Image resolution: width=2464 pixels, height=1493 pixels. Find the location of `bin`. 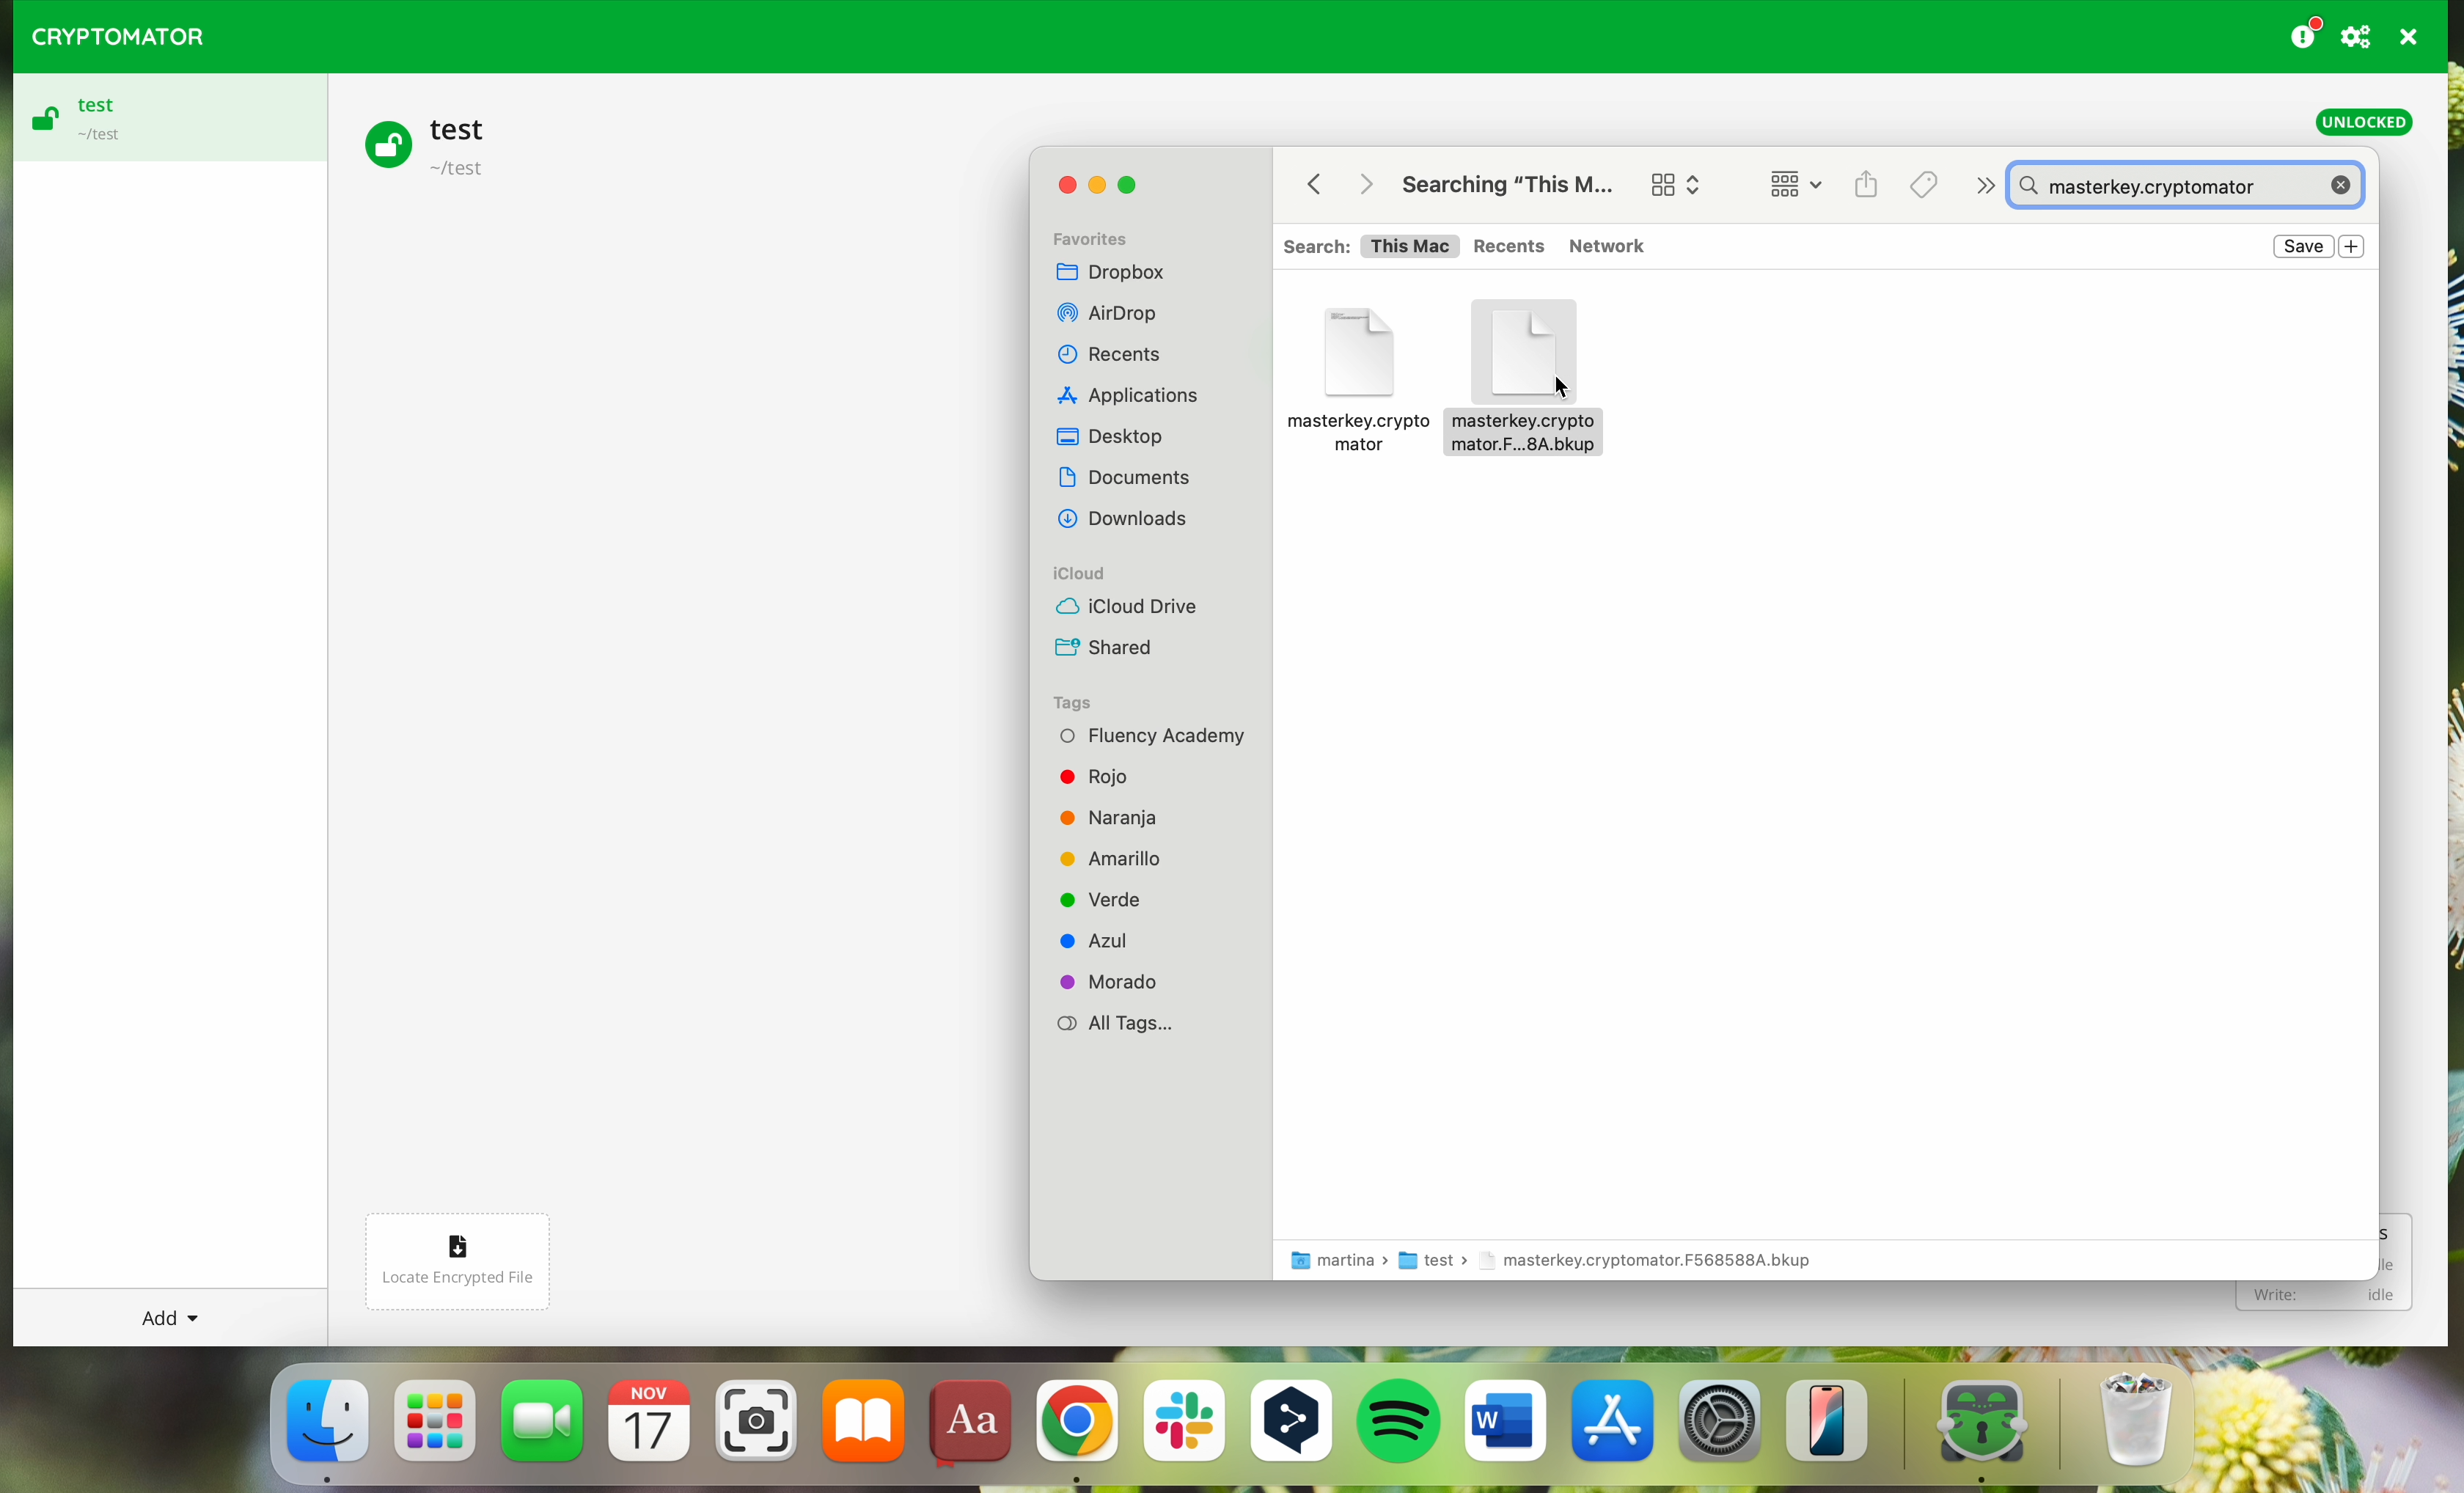

bin is located at coordinates (2112, 1422).